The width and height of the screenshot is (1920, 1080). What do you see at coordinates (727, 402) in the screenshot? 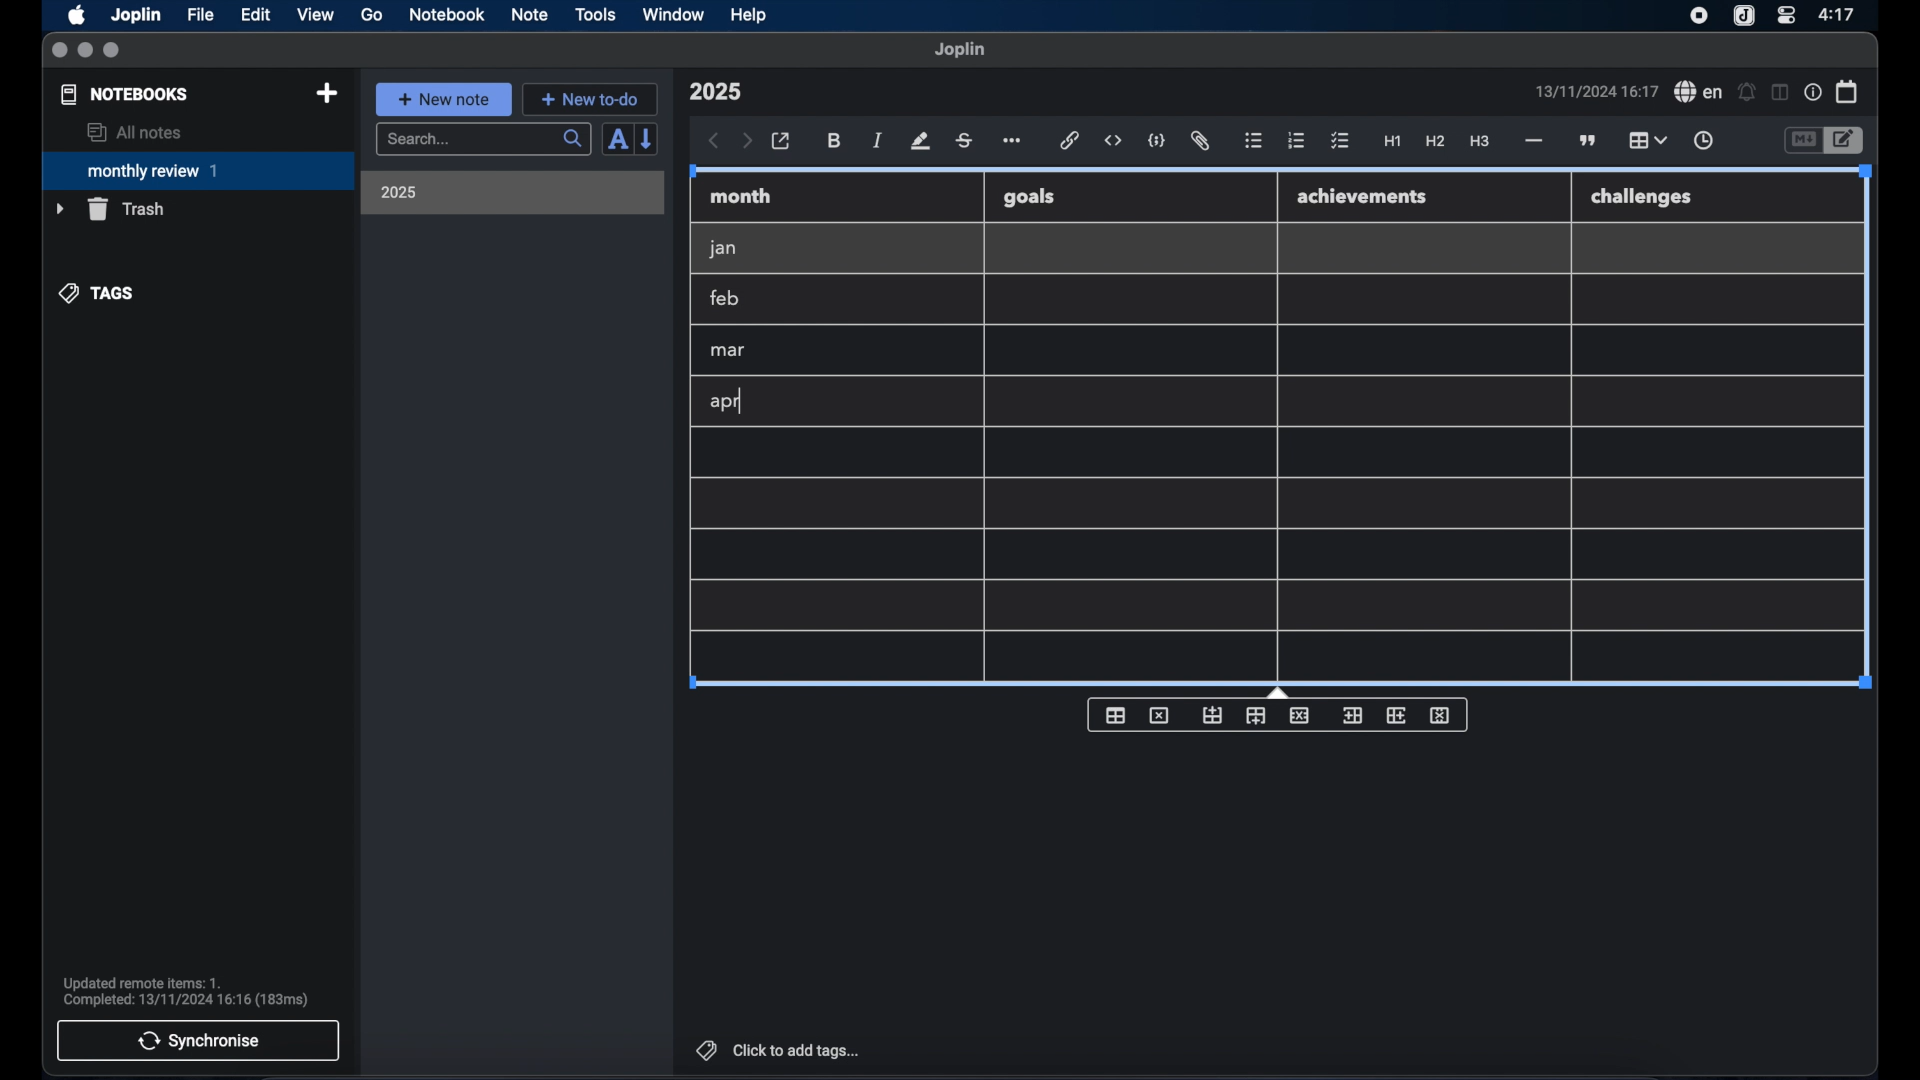
I see `apr` at bounding box center [727, 402].